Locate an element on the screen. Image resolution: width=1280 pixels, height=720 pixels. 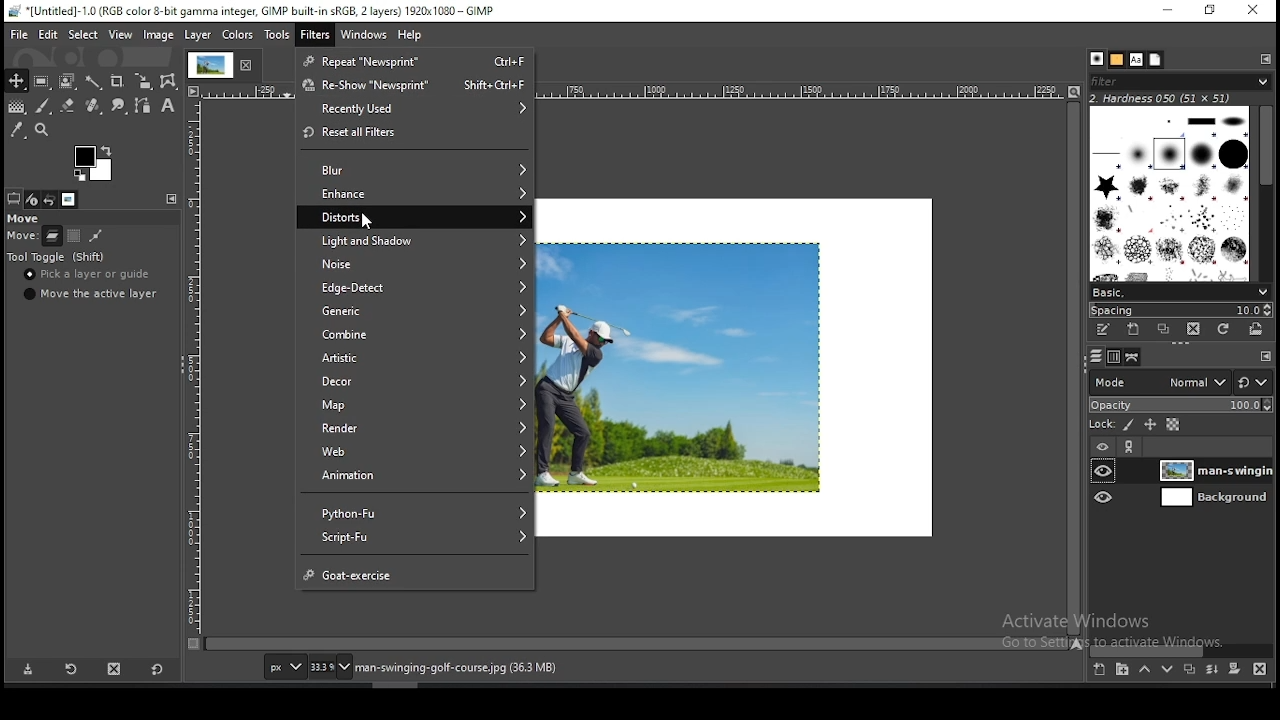
layer visibility on/off is located at coordinates (1103, 497).